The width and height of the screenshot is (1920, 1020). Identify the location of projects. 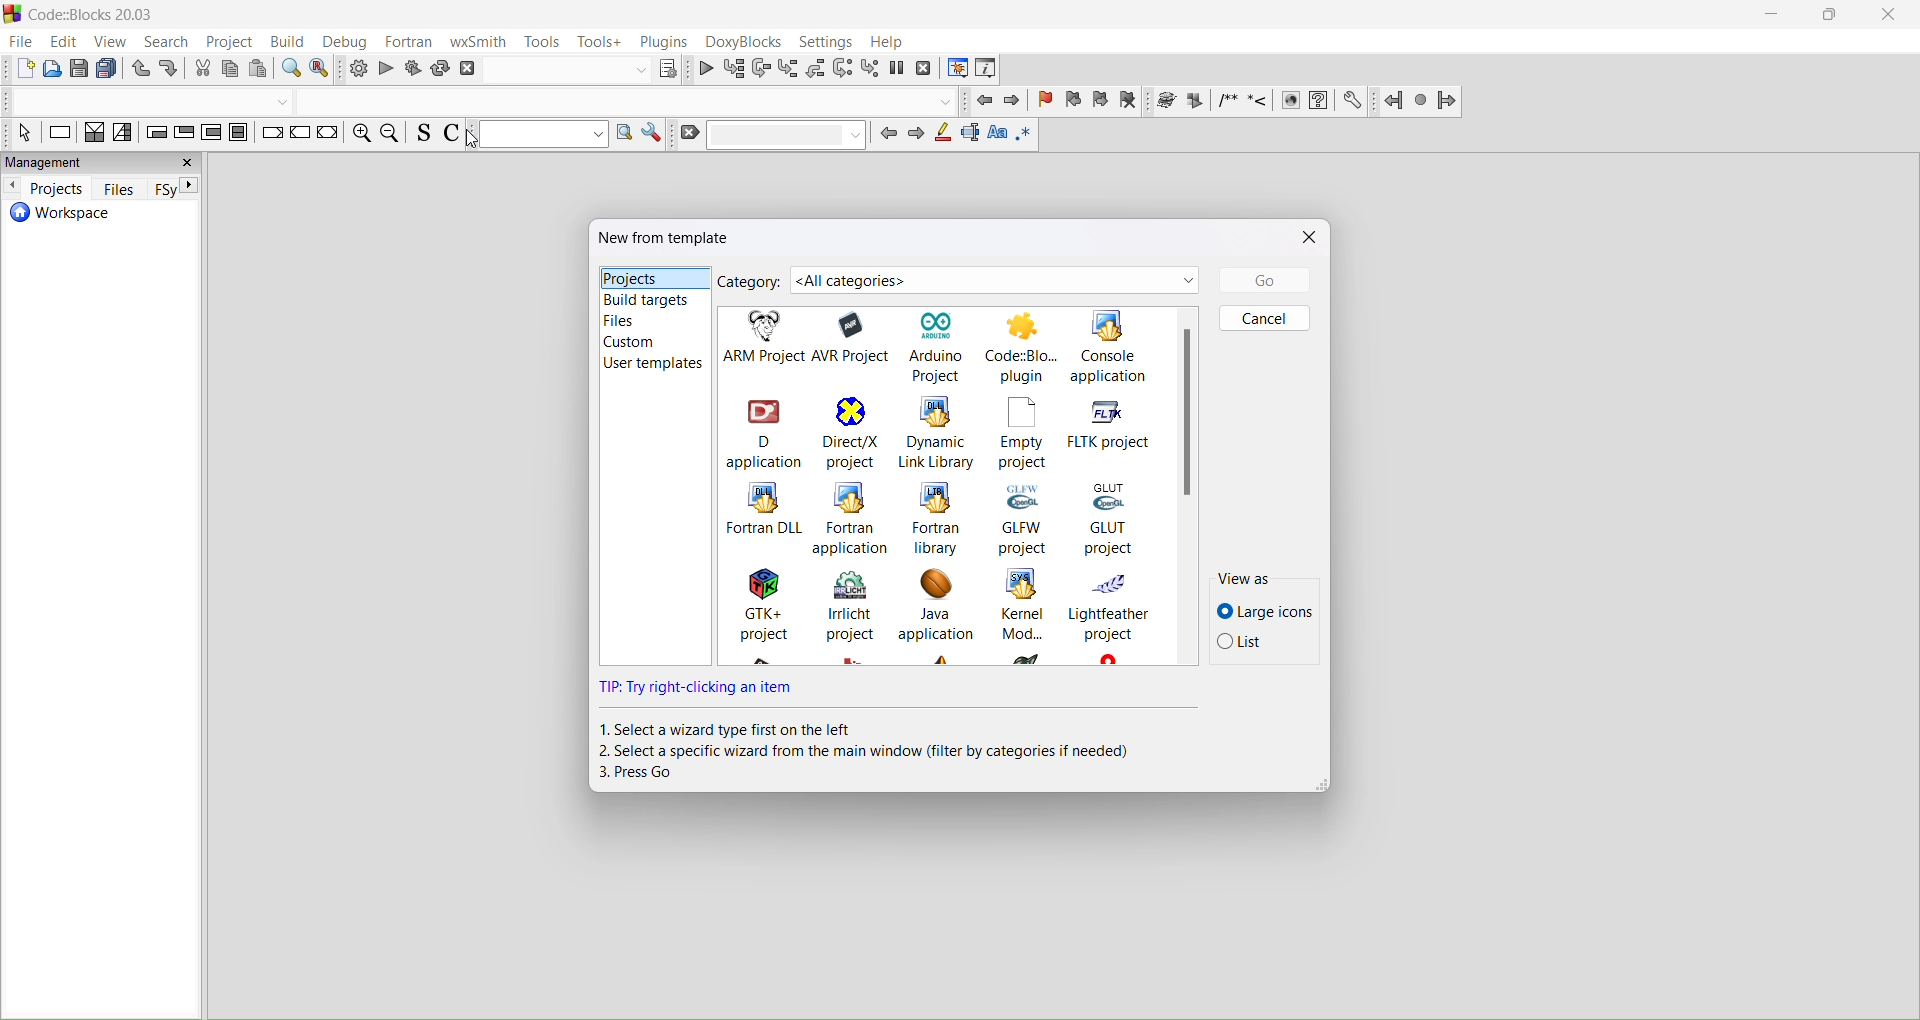
(649, 277).